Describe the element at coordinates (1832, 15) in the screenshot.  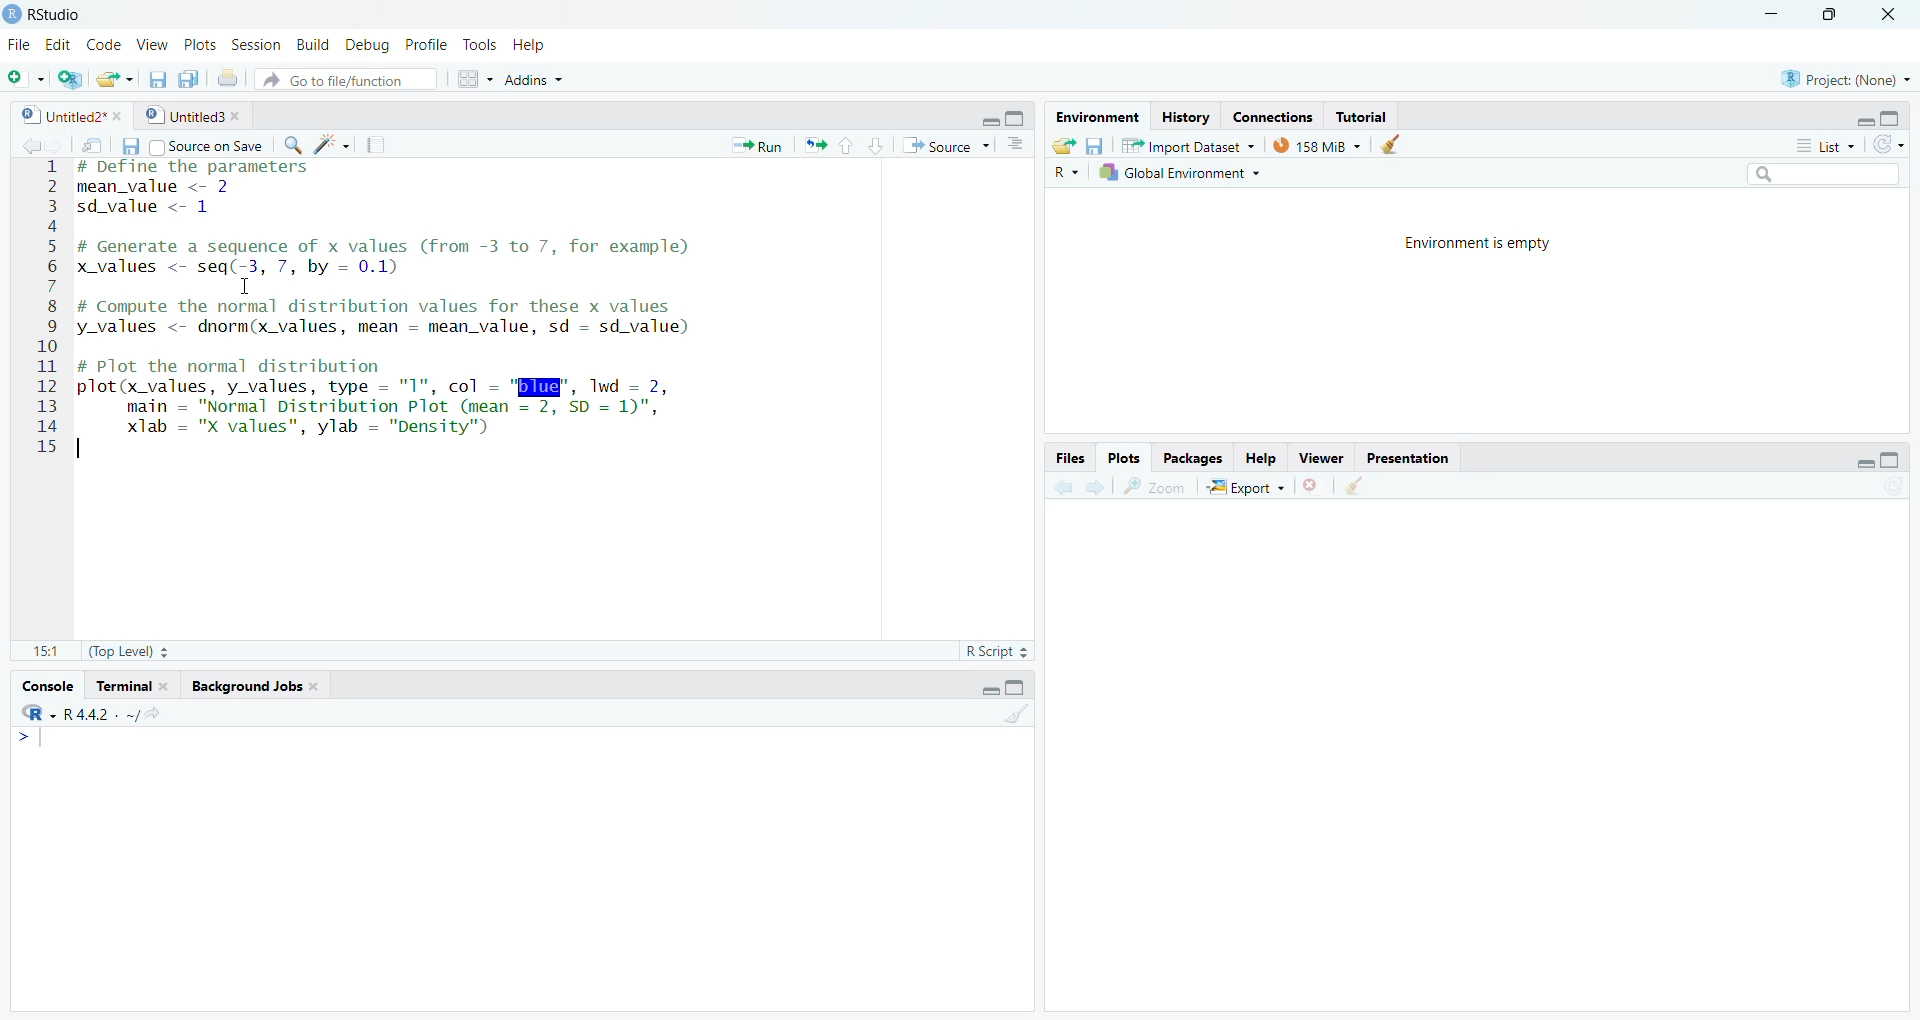
I see `maximize` at that location.